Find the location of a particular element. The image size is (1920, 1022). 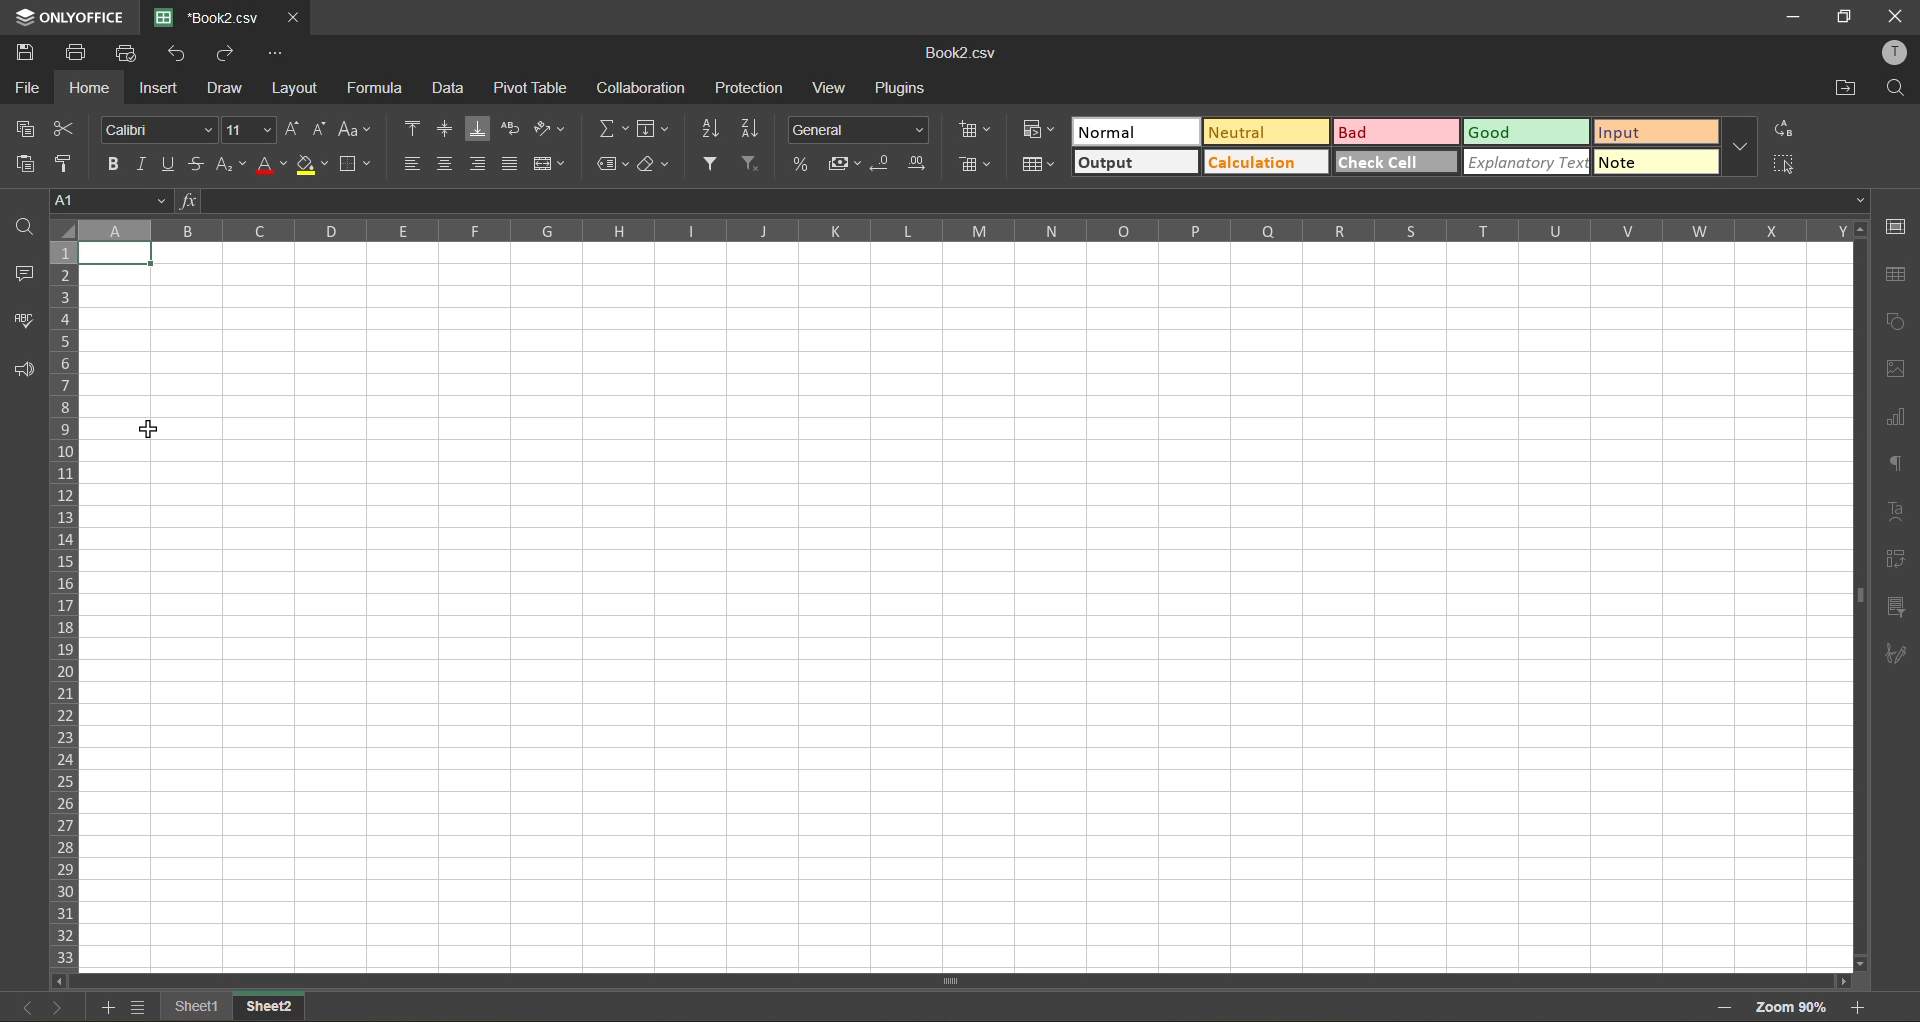

borders is located at coordinates (358, 164).